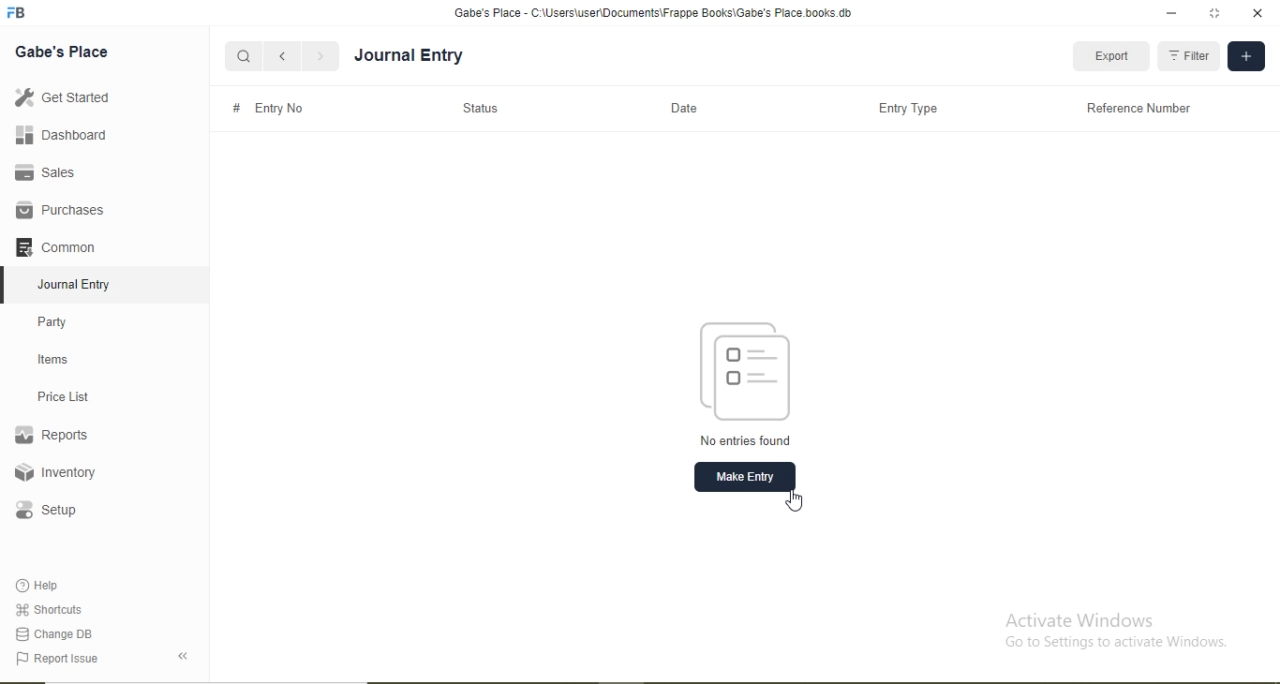 Image resolution: width=1280 pixels, height=684 pixels. What do you see at coordinates (746, 441) in the screenshot?
I see `No entries found` at bounding box center [746, 441].